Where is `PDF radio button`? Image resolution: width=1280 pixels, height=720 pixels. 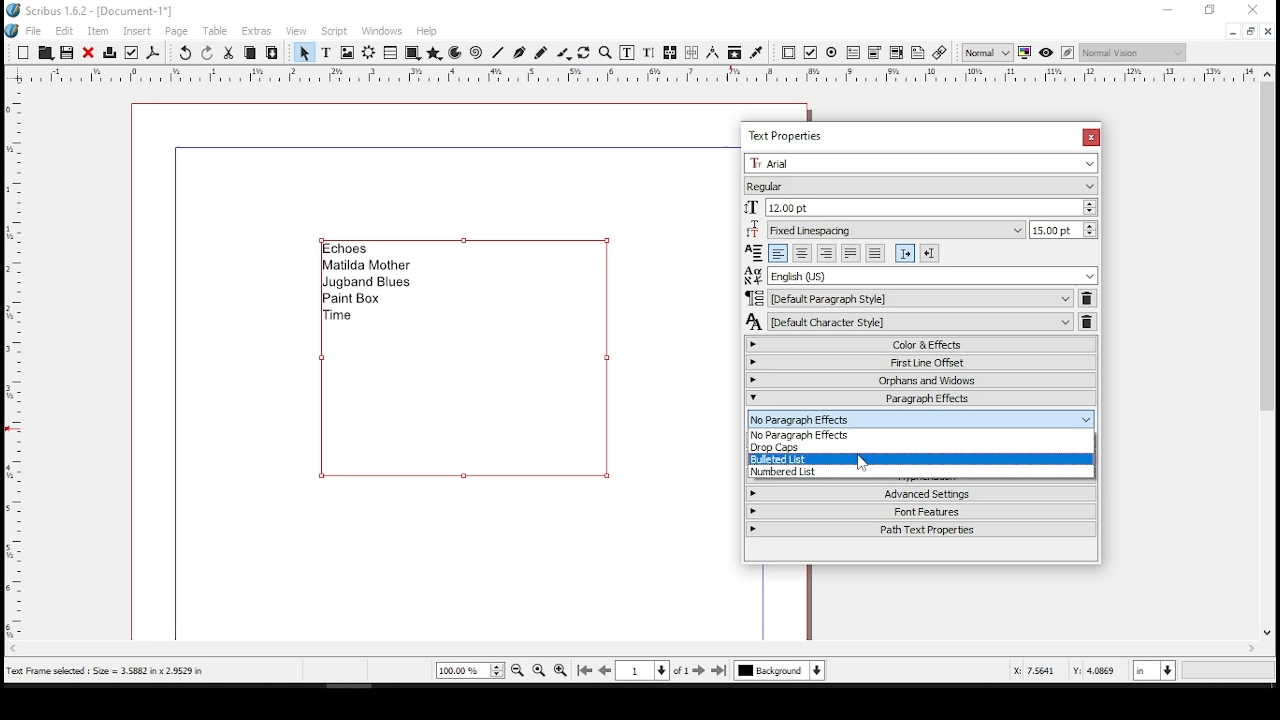 PDF radio button is located at coordinates (832, 53).